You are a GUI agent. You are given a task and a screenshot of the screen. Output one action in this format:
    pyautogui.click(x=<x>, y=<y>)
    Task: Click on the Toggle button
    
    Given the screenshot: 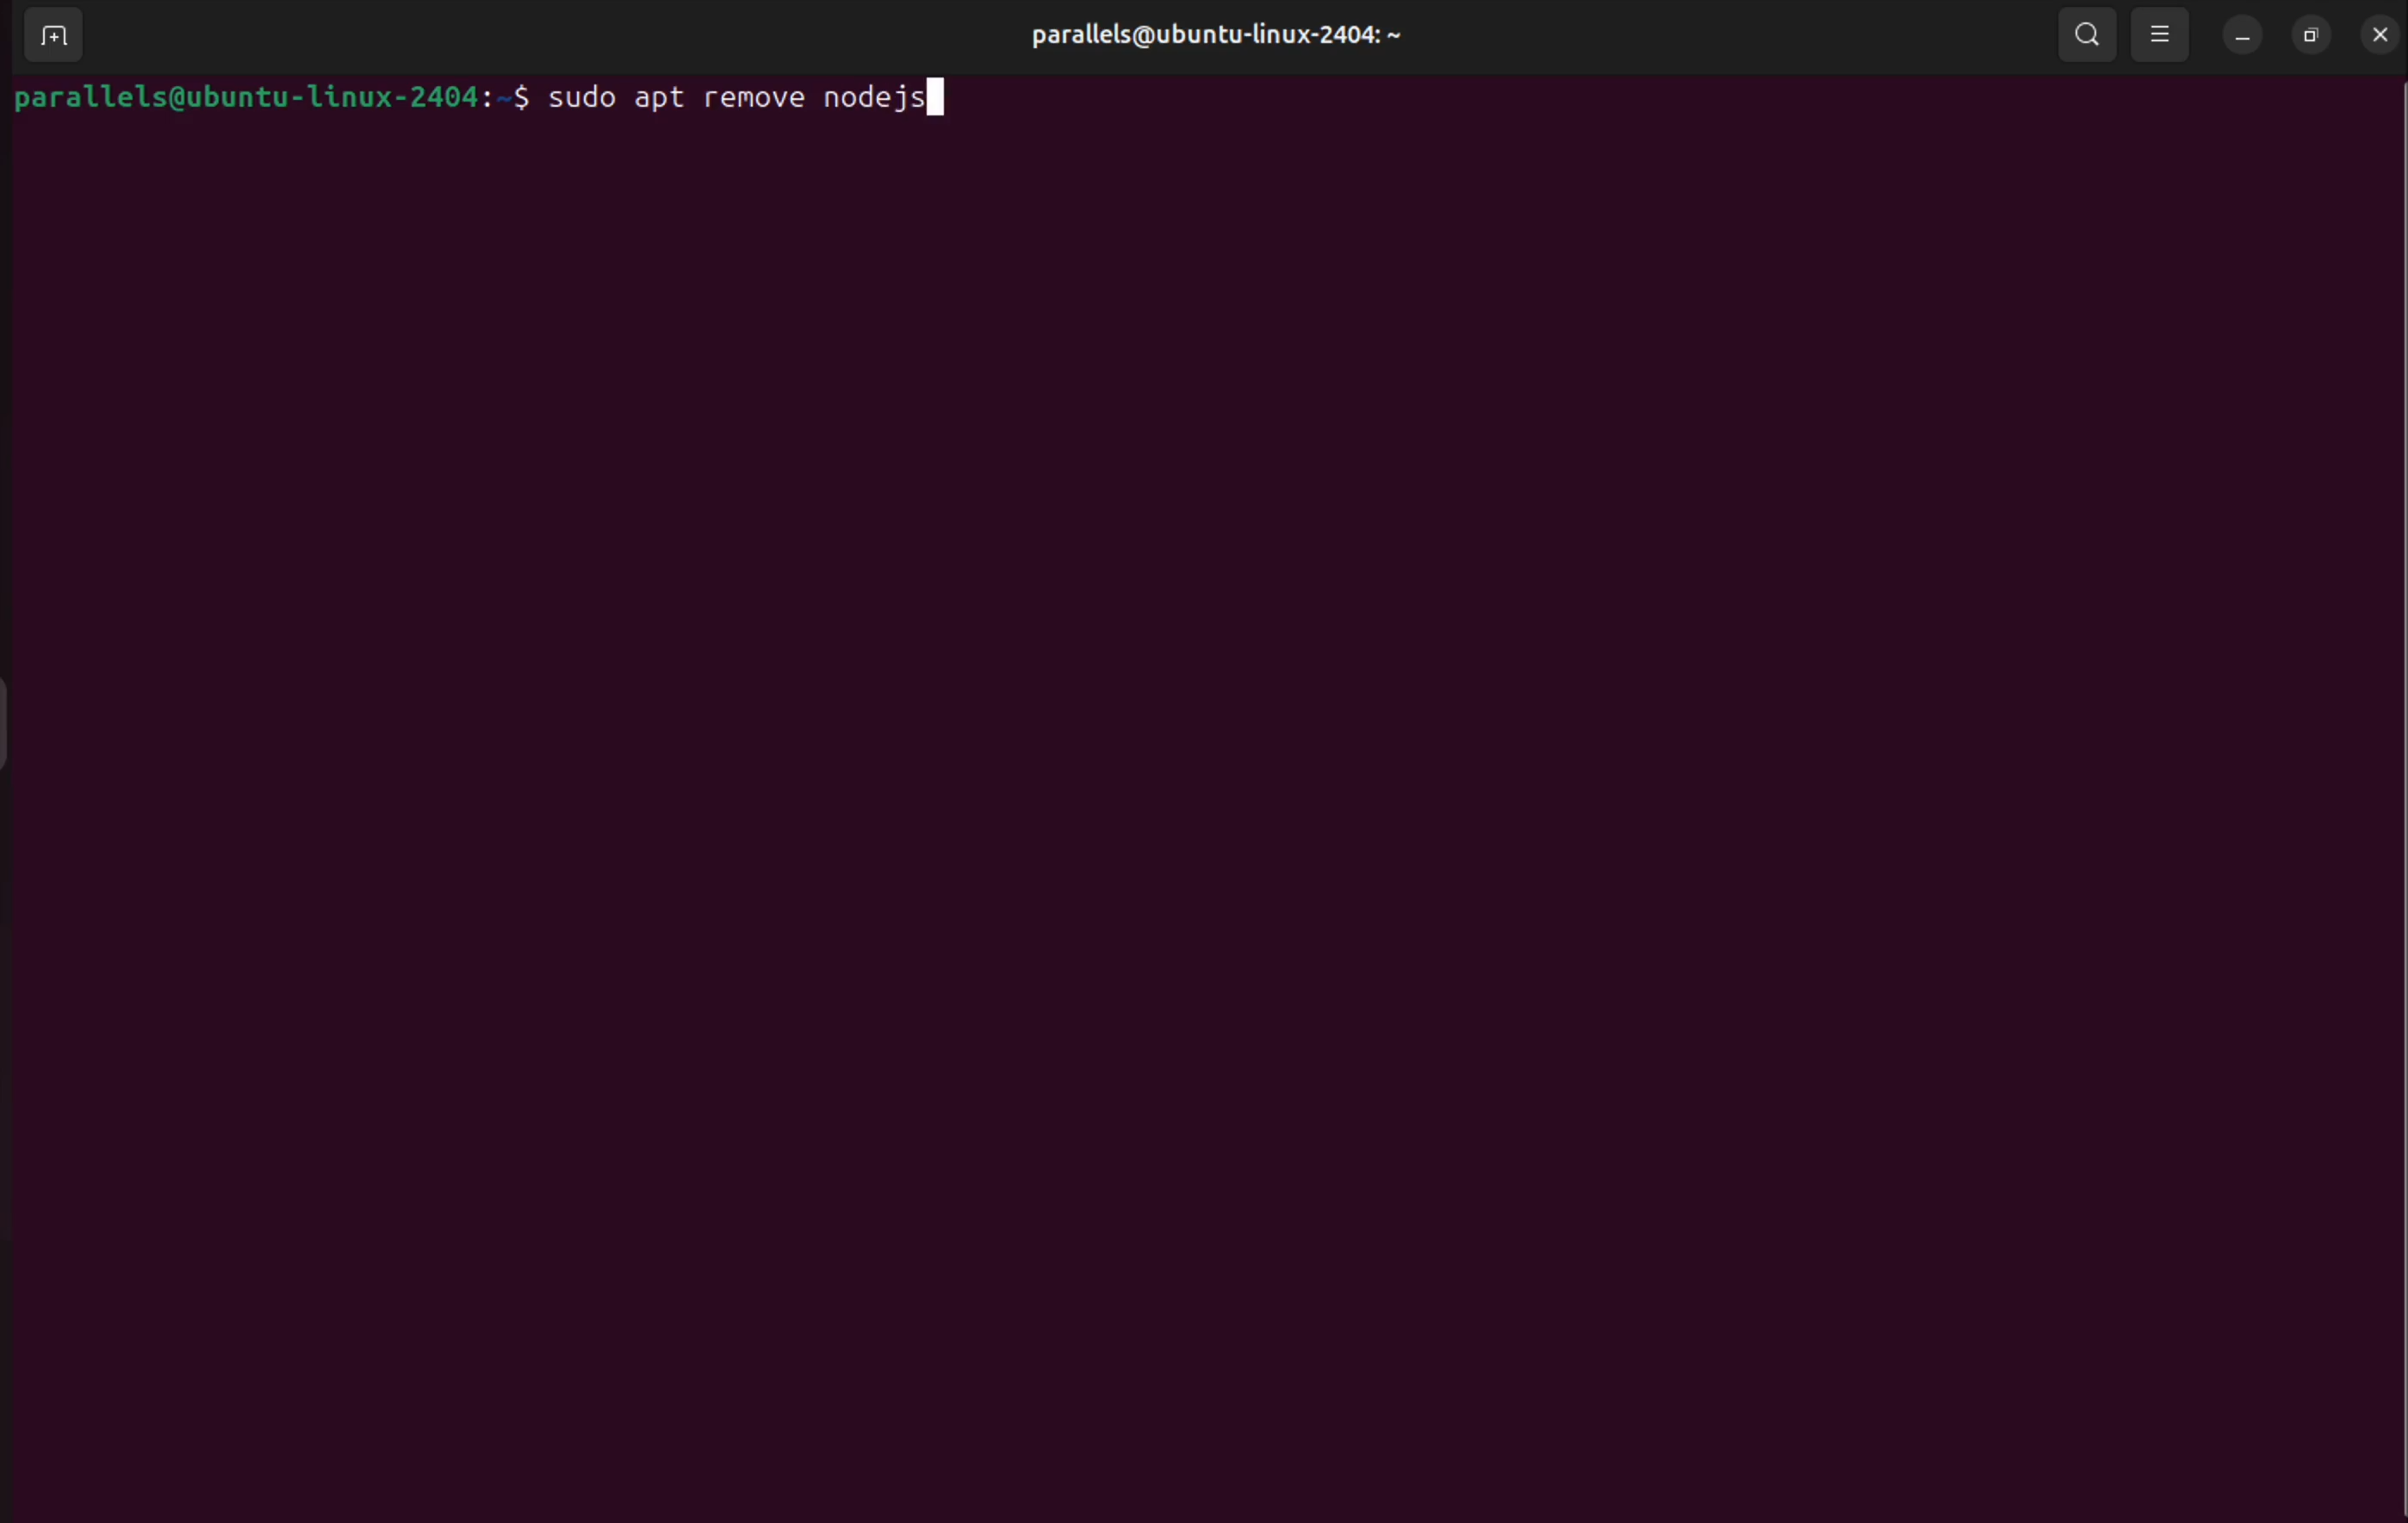 What is the action you would take?
    pyautogui.click(x=24, y=721)
    